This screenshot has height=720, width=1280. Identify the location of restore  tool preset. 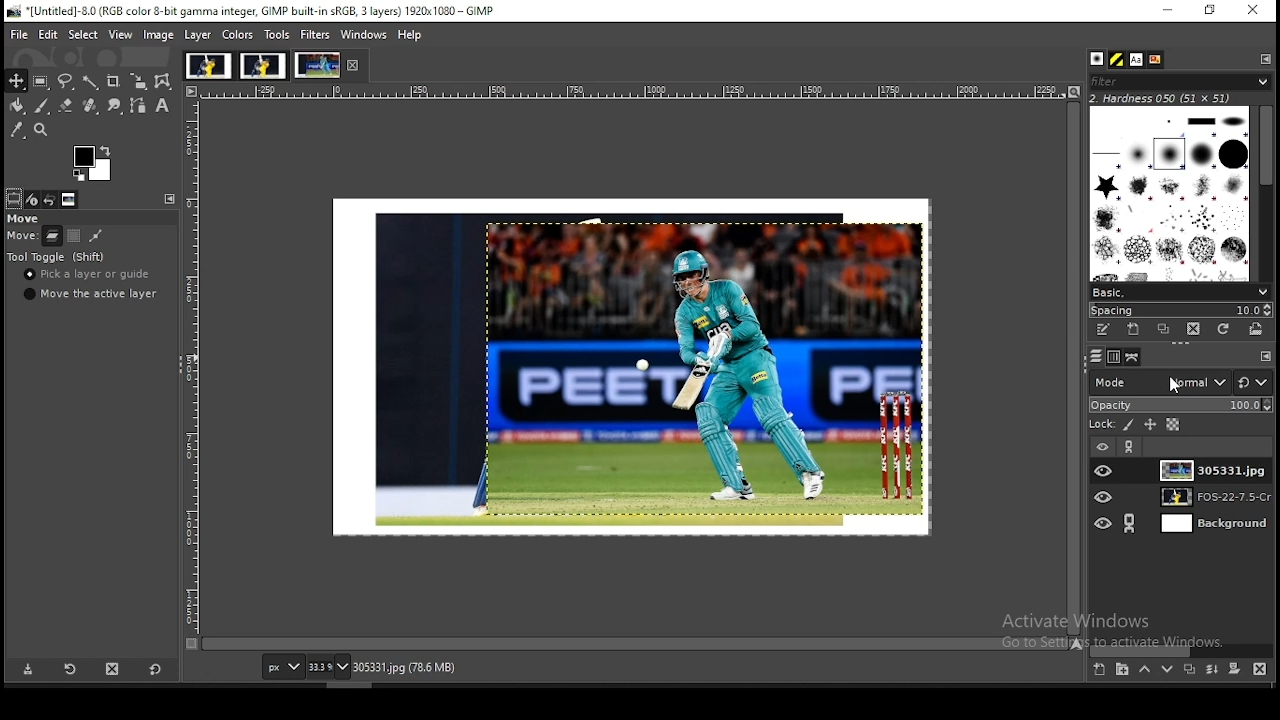
(67, 670).